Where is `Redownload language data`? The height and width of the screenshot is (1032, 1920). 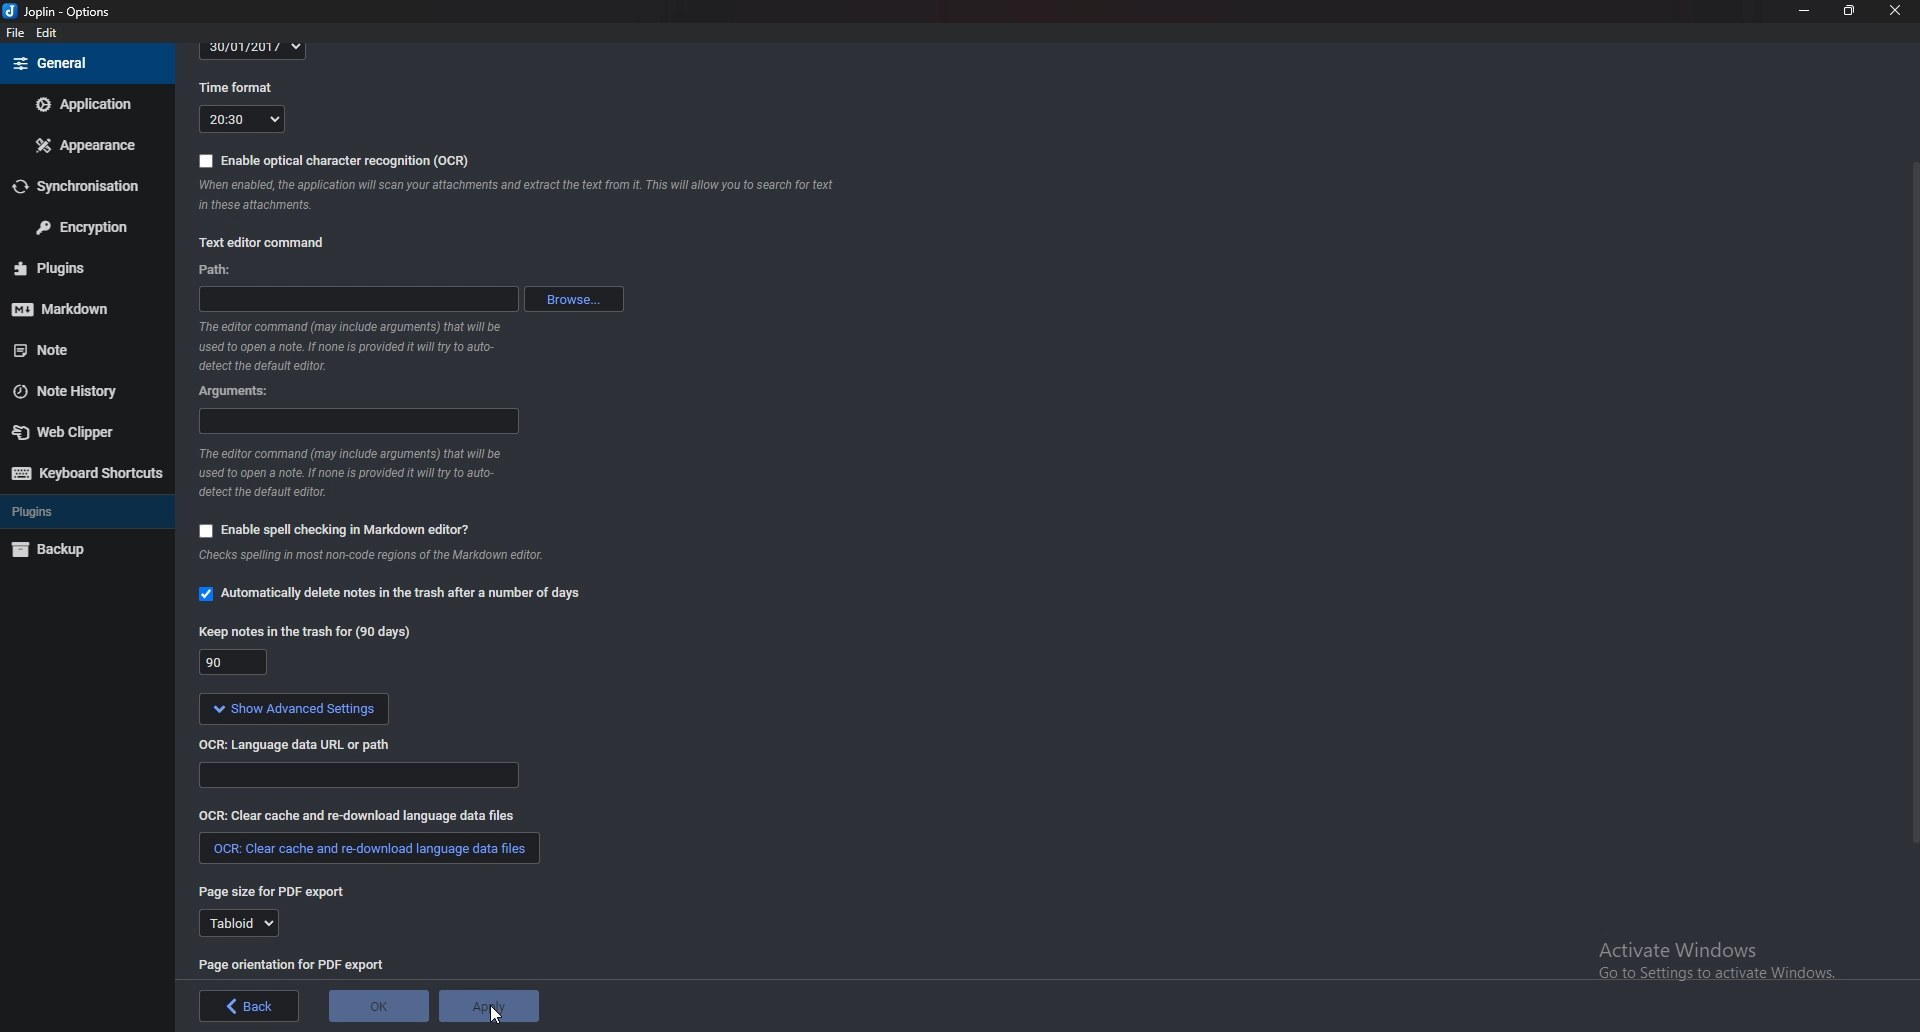
Redownload language data is located at coordinates (370, 849).